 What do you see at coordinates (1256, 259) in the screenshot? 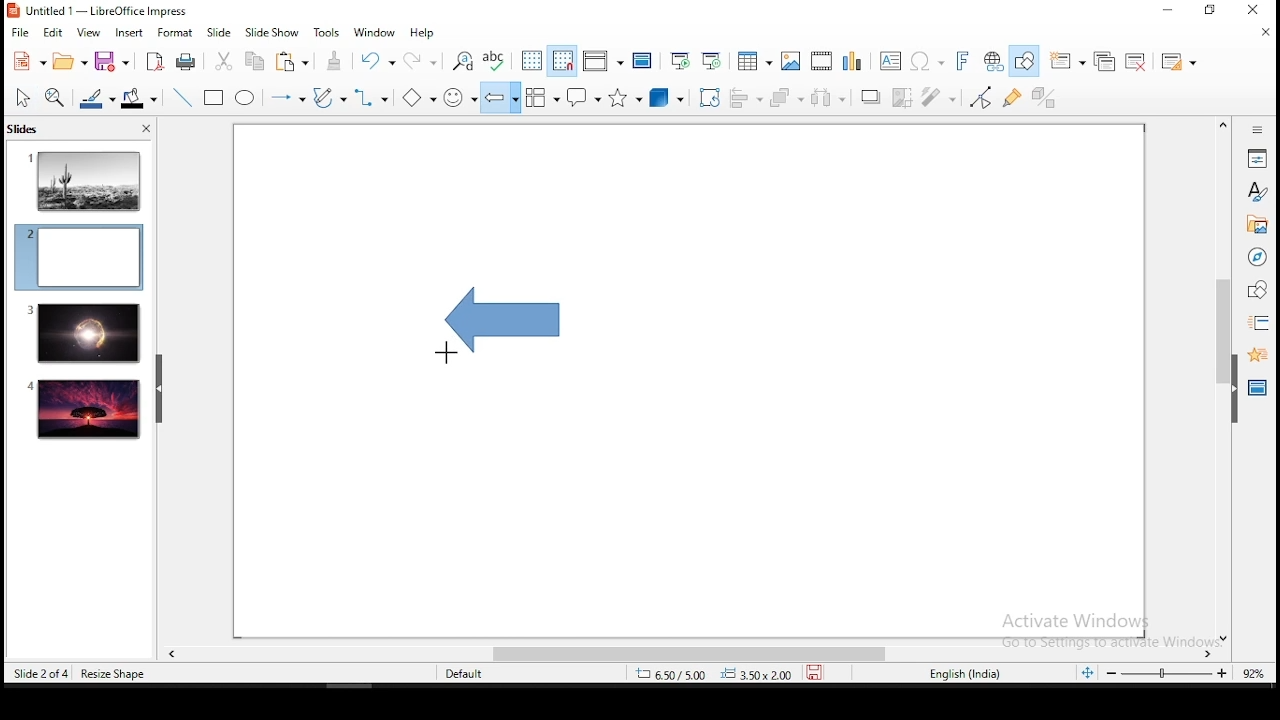
I see `navigator` at bounding box center [1256, 259].